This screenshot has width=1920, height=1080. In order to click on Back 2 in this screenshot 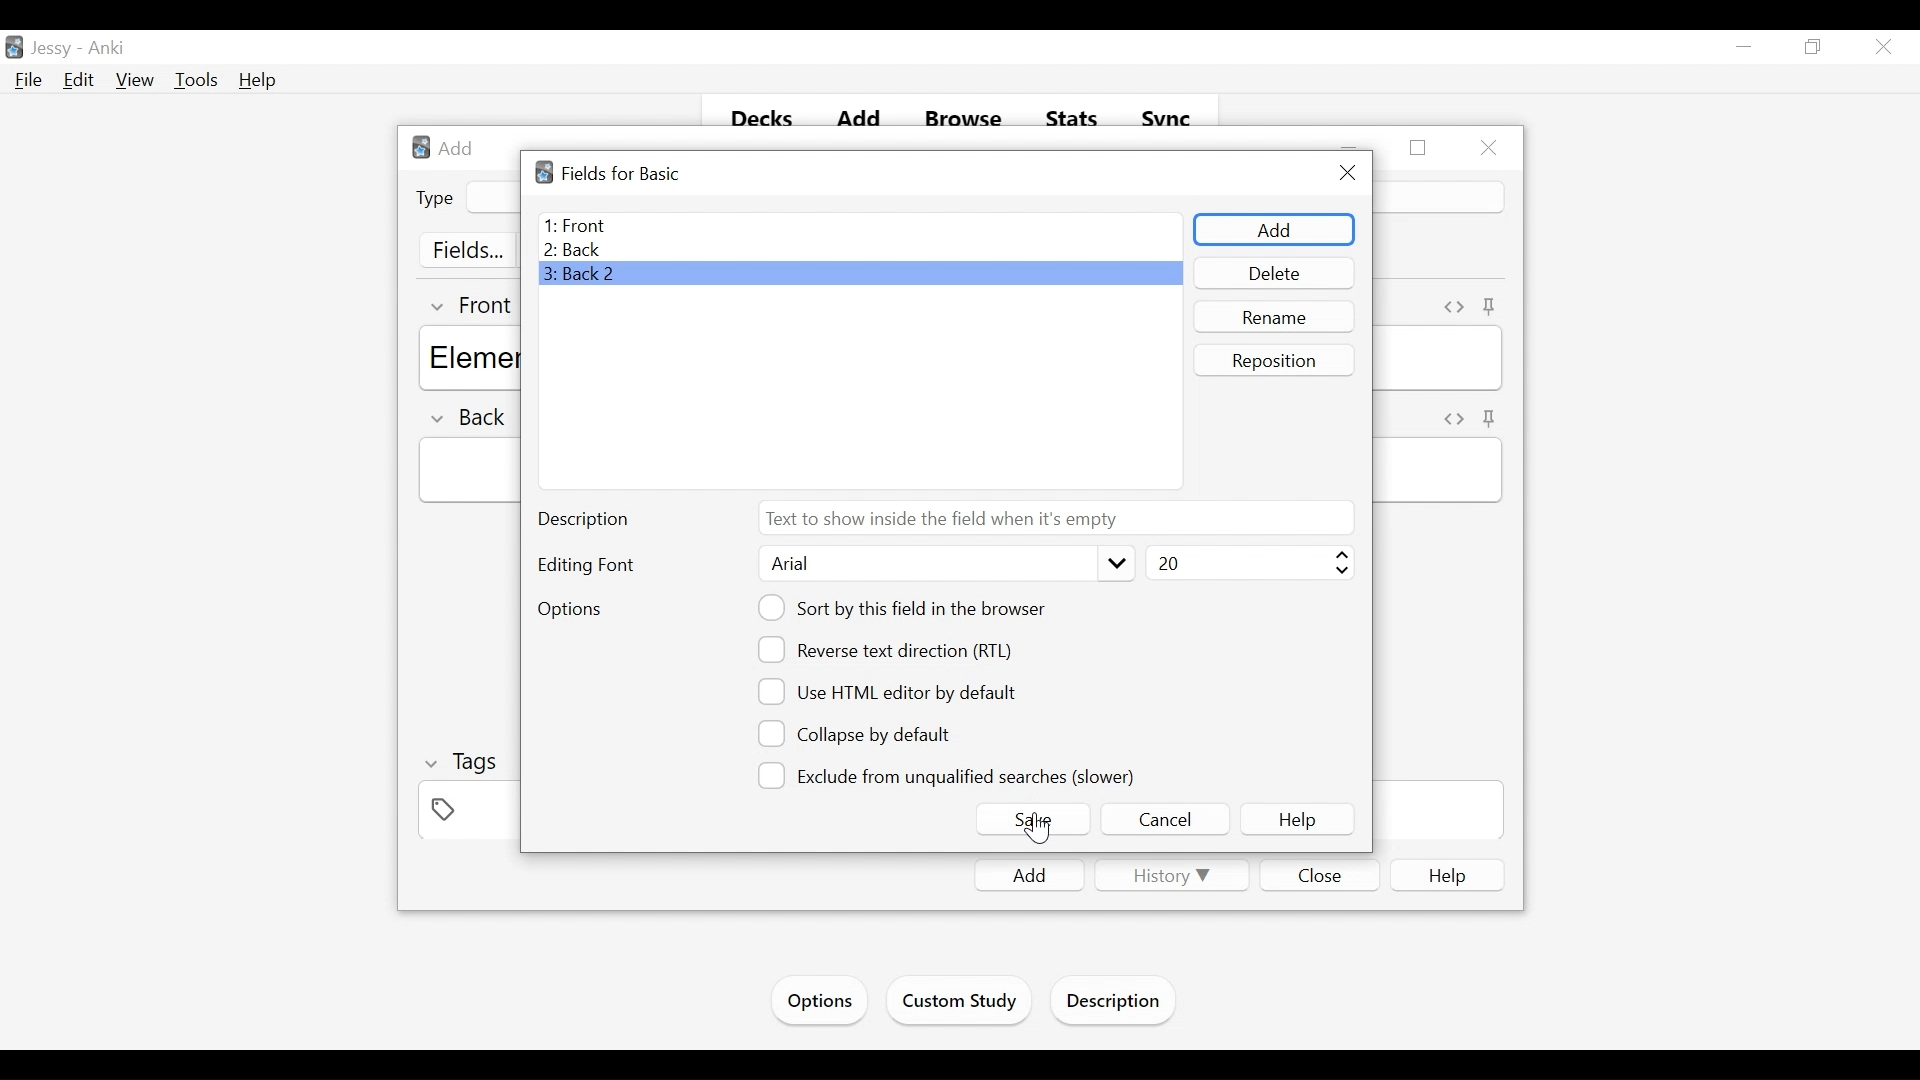, I will do `click(860, 272)`.